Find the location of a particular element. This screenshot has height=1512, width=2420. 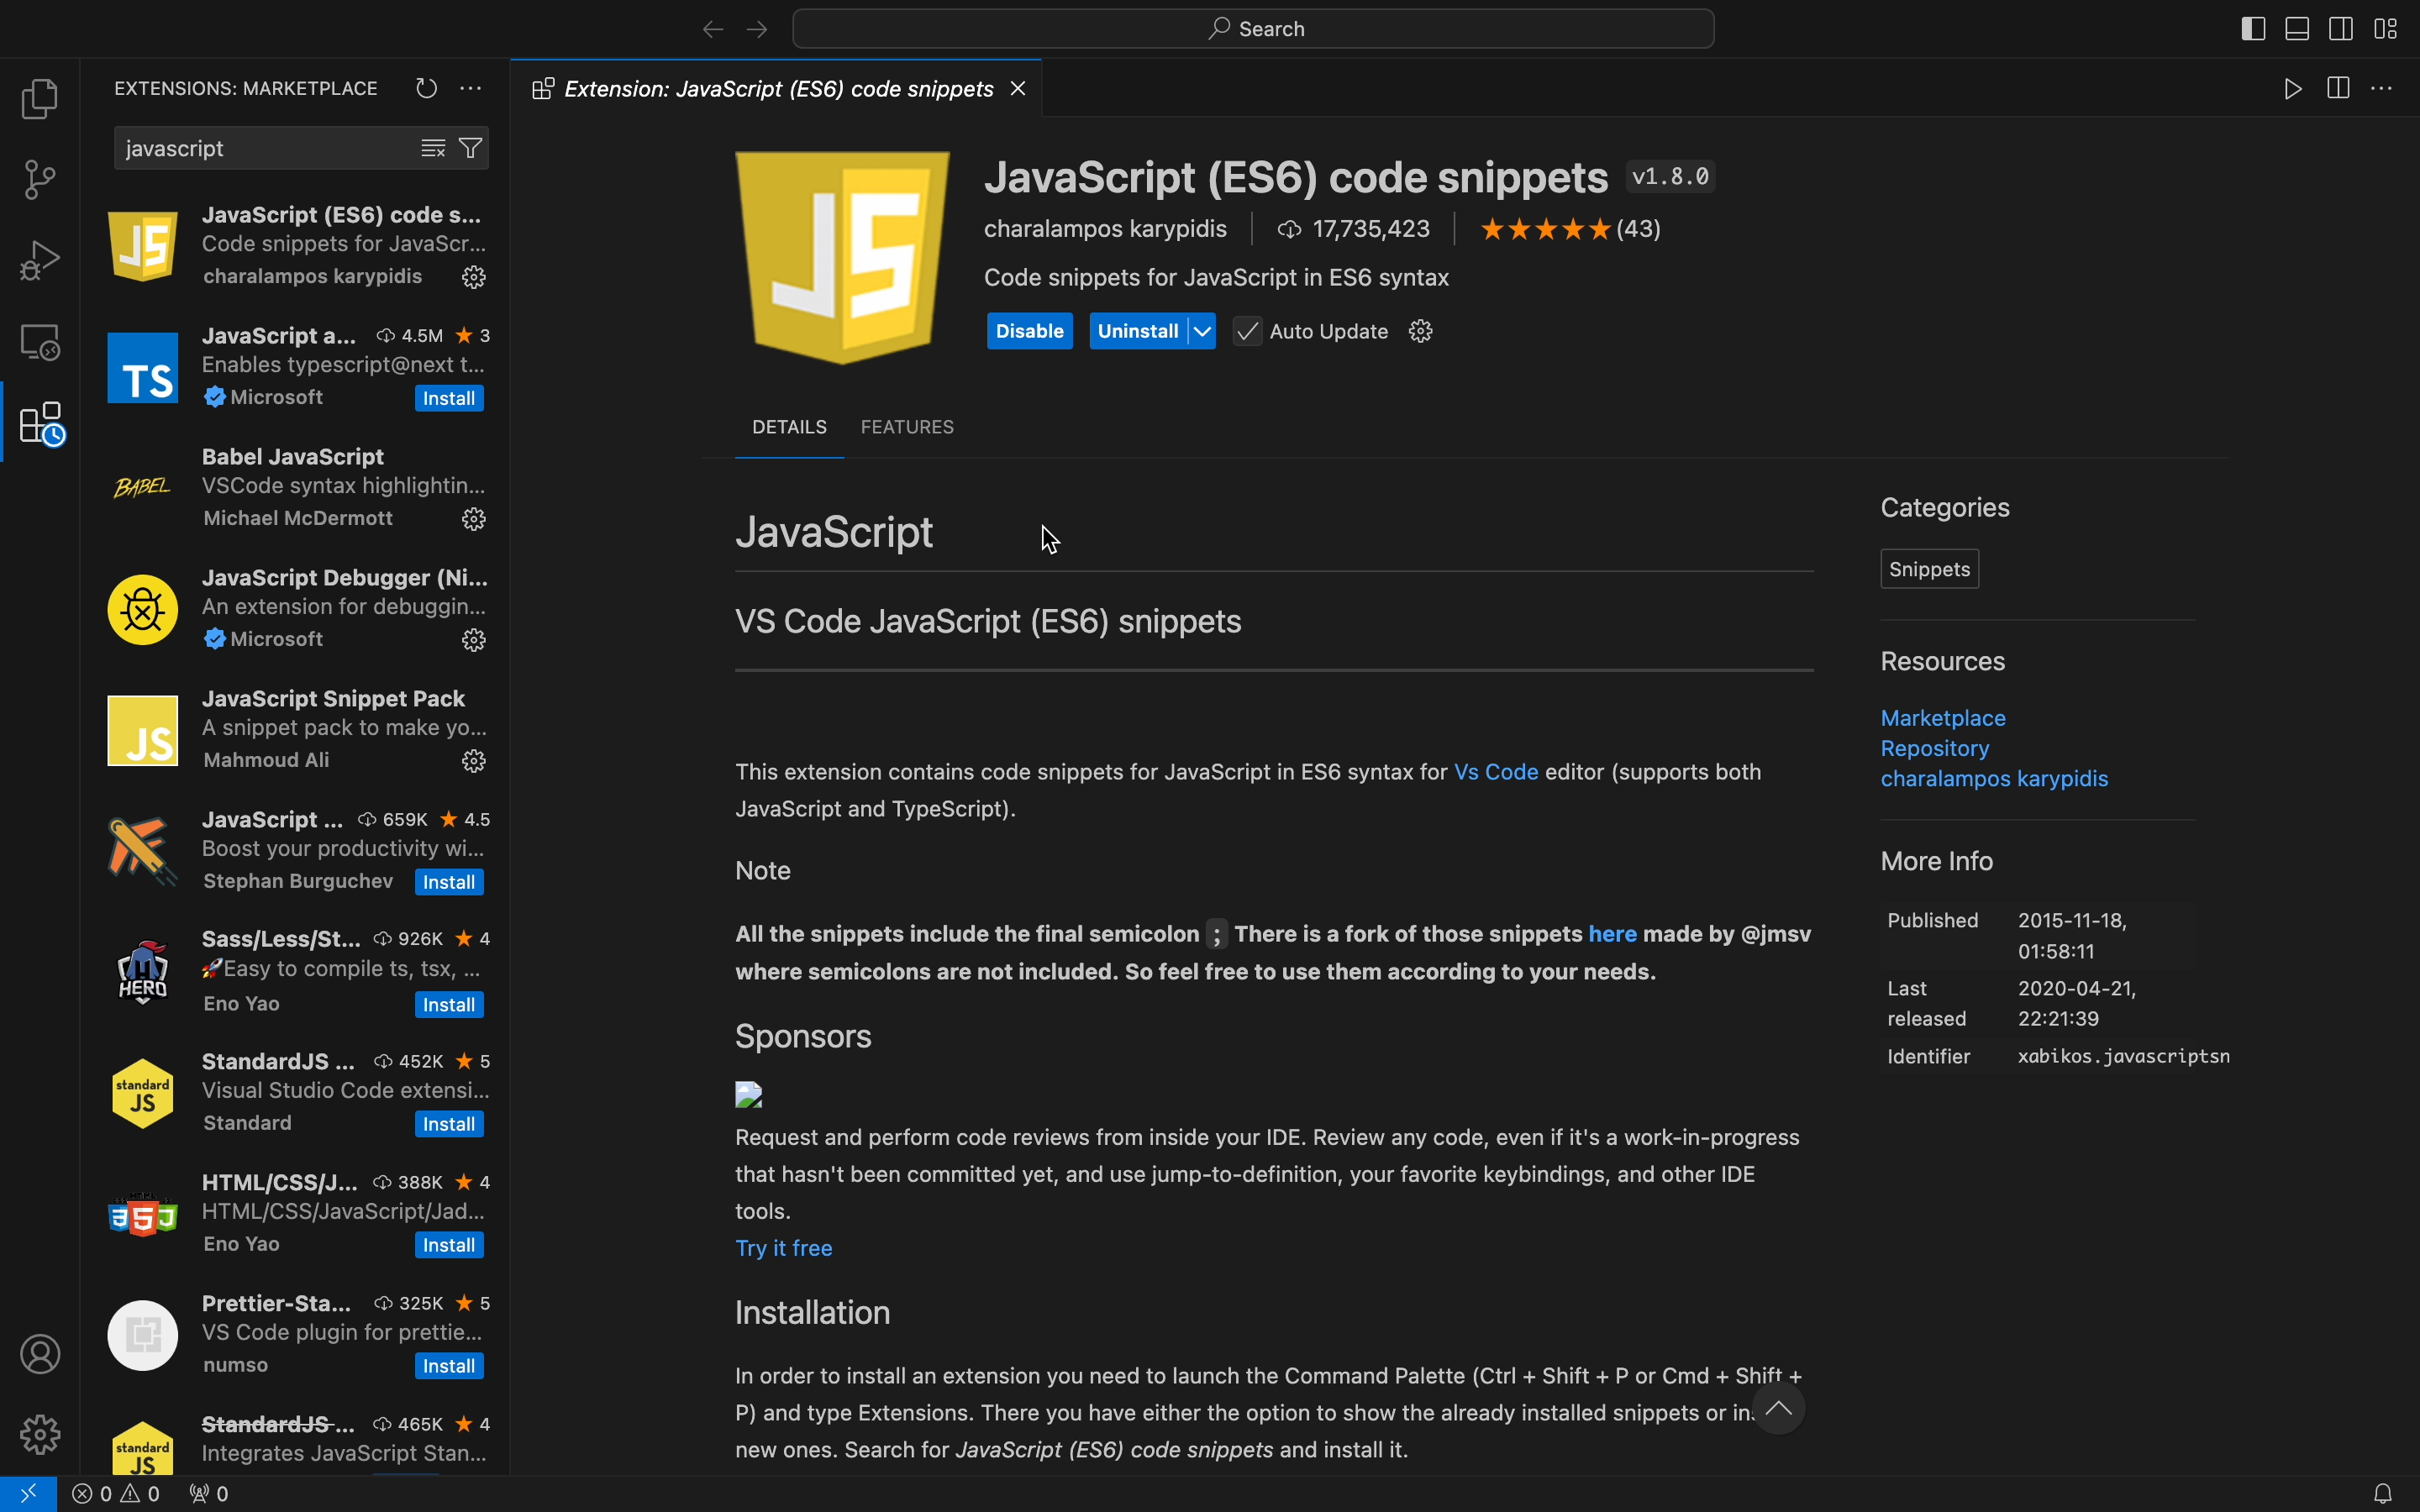

Marketplace is located at coordinates (1938, 718).